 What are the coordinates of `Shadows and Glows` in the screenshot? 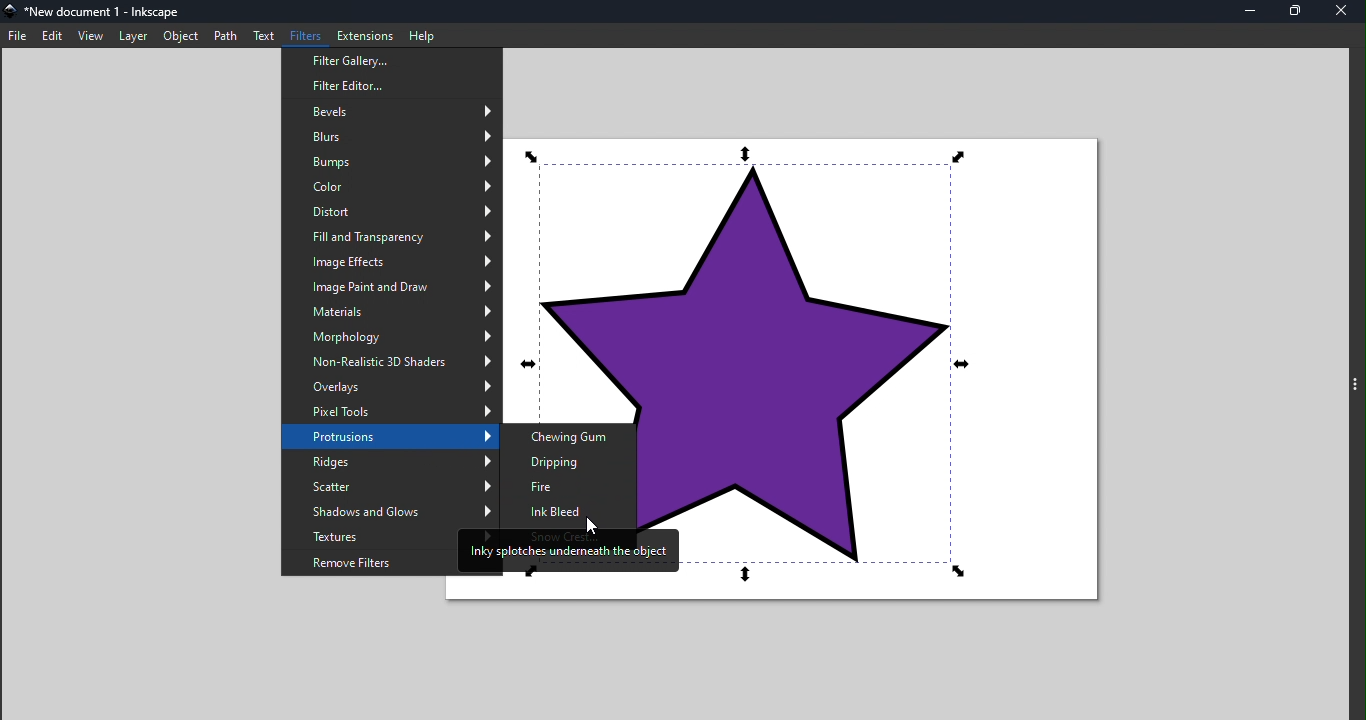 It's located at (390, 511).